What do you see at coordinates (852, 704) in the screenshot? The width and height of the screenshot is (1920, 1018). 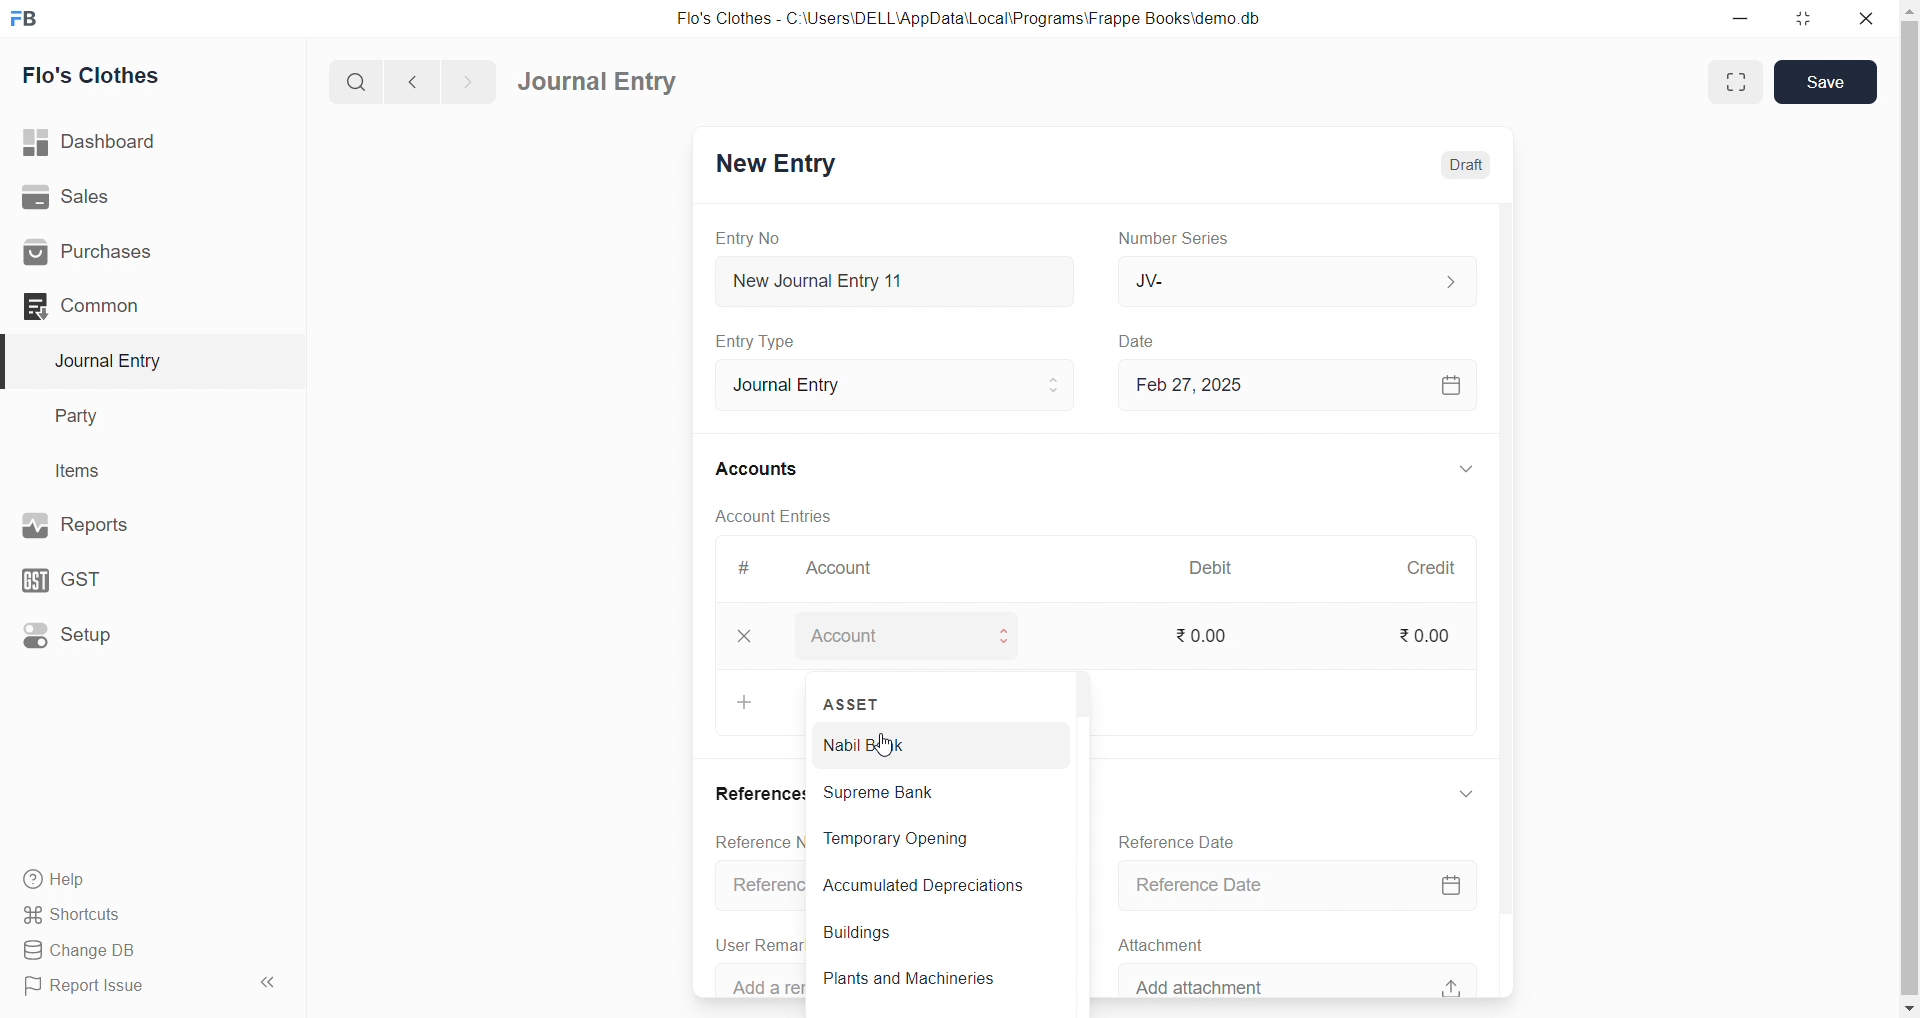 I see `ASSET` at bounding box center [852, 704].